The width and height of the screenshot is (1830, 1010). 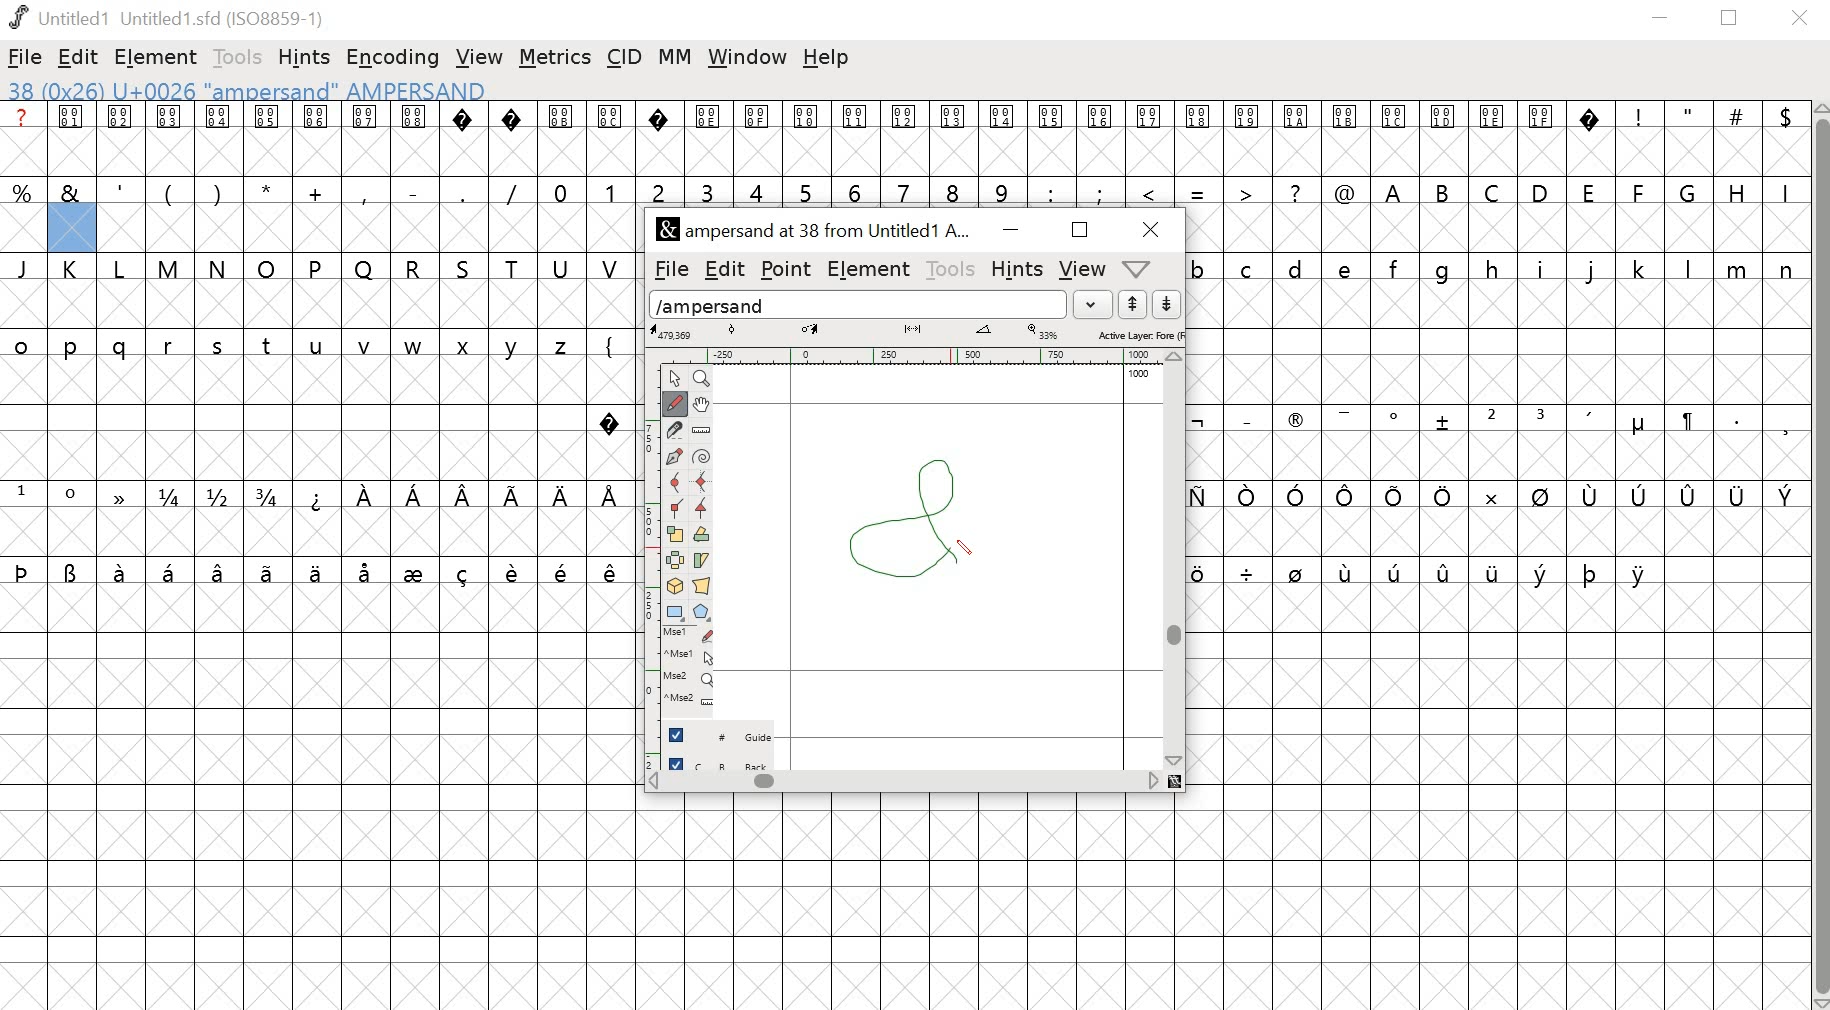 I want to click on ?, so click(x=659, y=139).